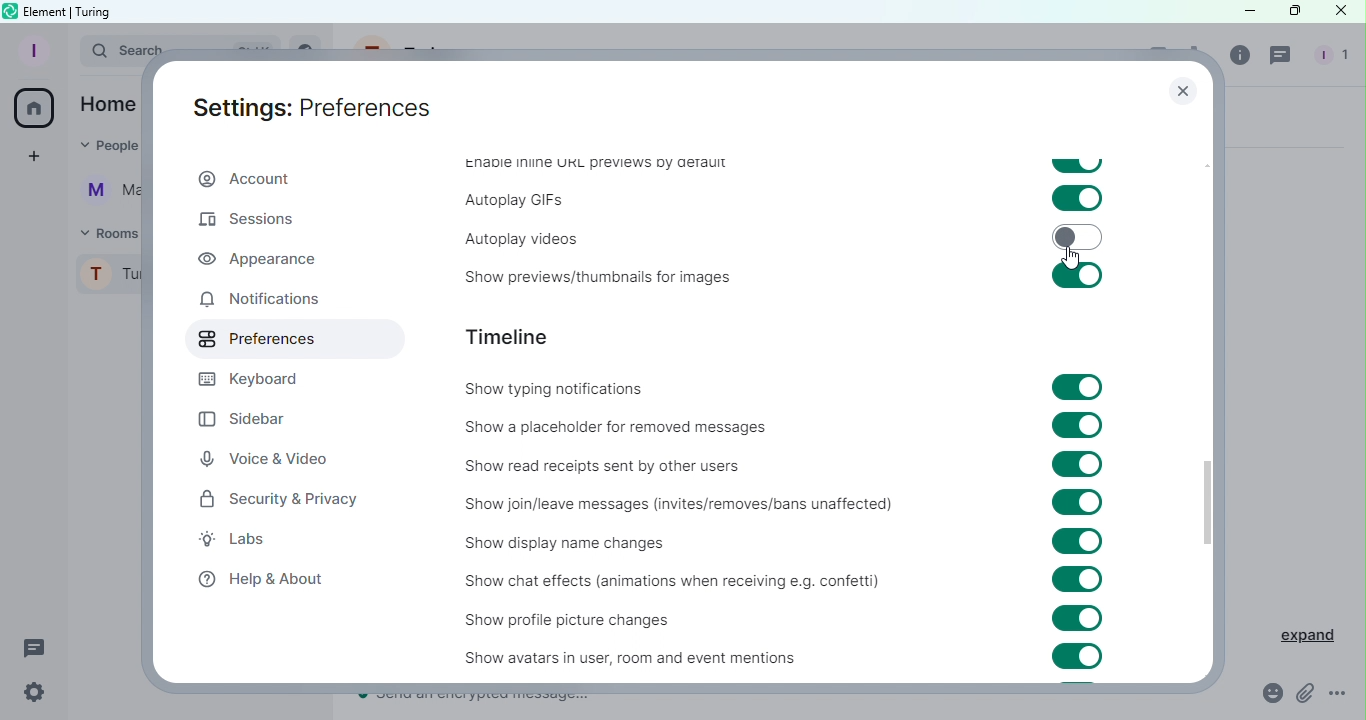 Image resolution: width=1366 pixels, height=720 pixels. I want to click on Scroll bar, so click(1207, 396).